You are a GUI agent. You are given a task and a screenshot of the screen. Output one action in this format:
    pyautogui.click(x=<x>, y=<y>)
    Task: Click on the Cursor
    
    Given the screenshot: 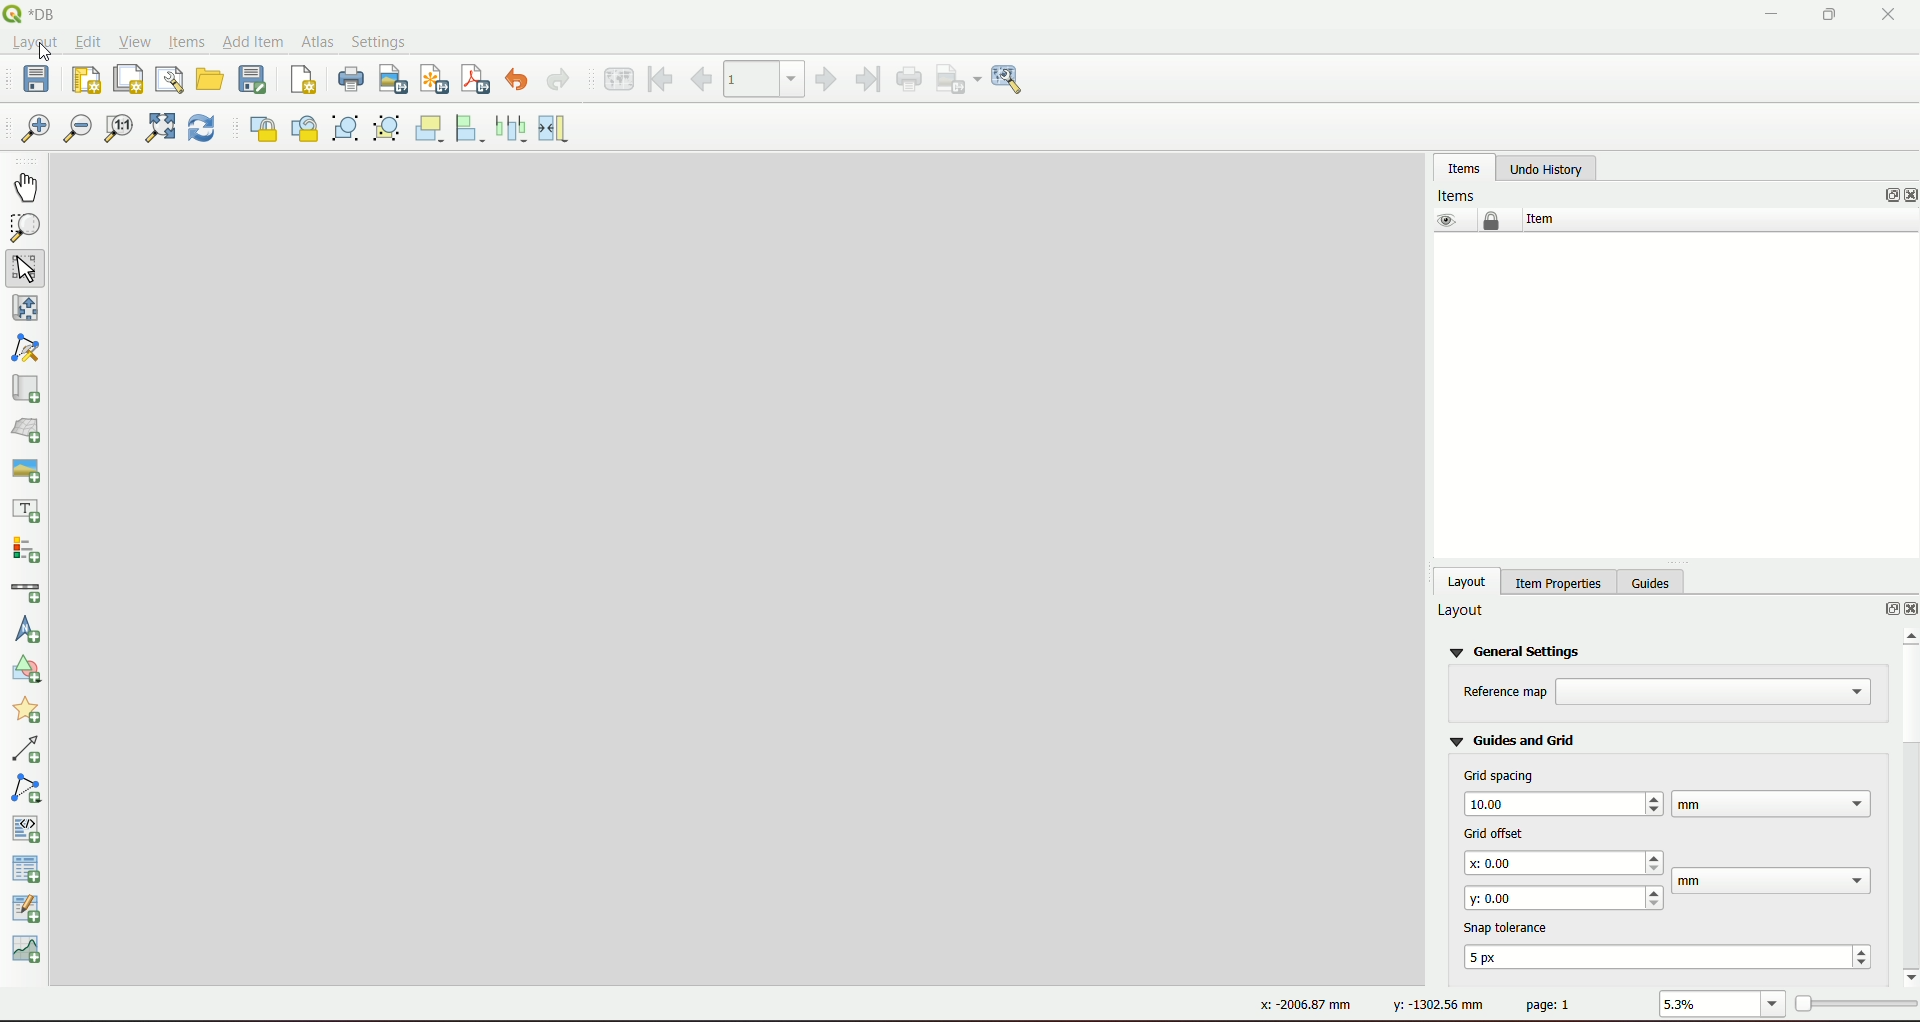 What is the action you would take?
    pyautogui.click(x=39, y=56)
    